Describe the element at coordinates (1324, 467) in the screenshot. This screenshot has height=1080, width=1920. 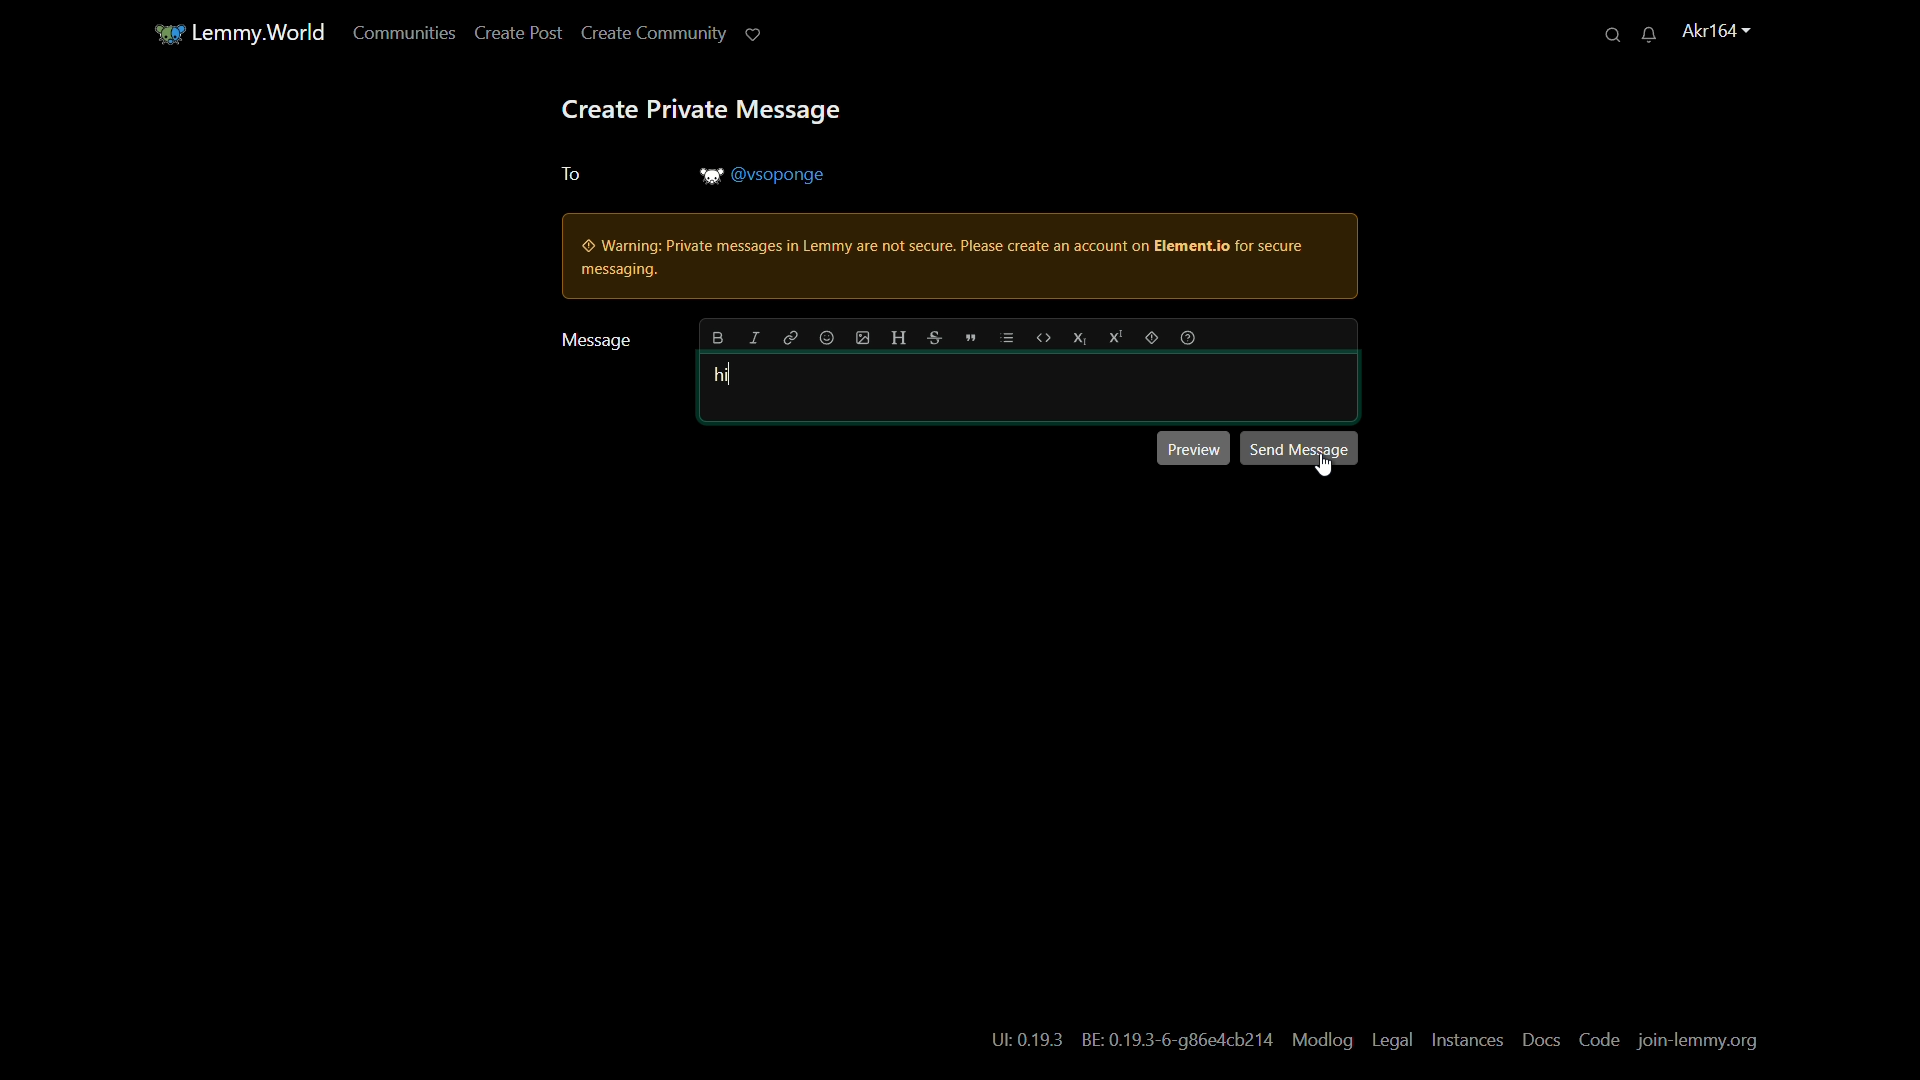
I see `cursor` at that location.